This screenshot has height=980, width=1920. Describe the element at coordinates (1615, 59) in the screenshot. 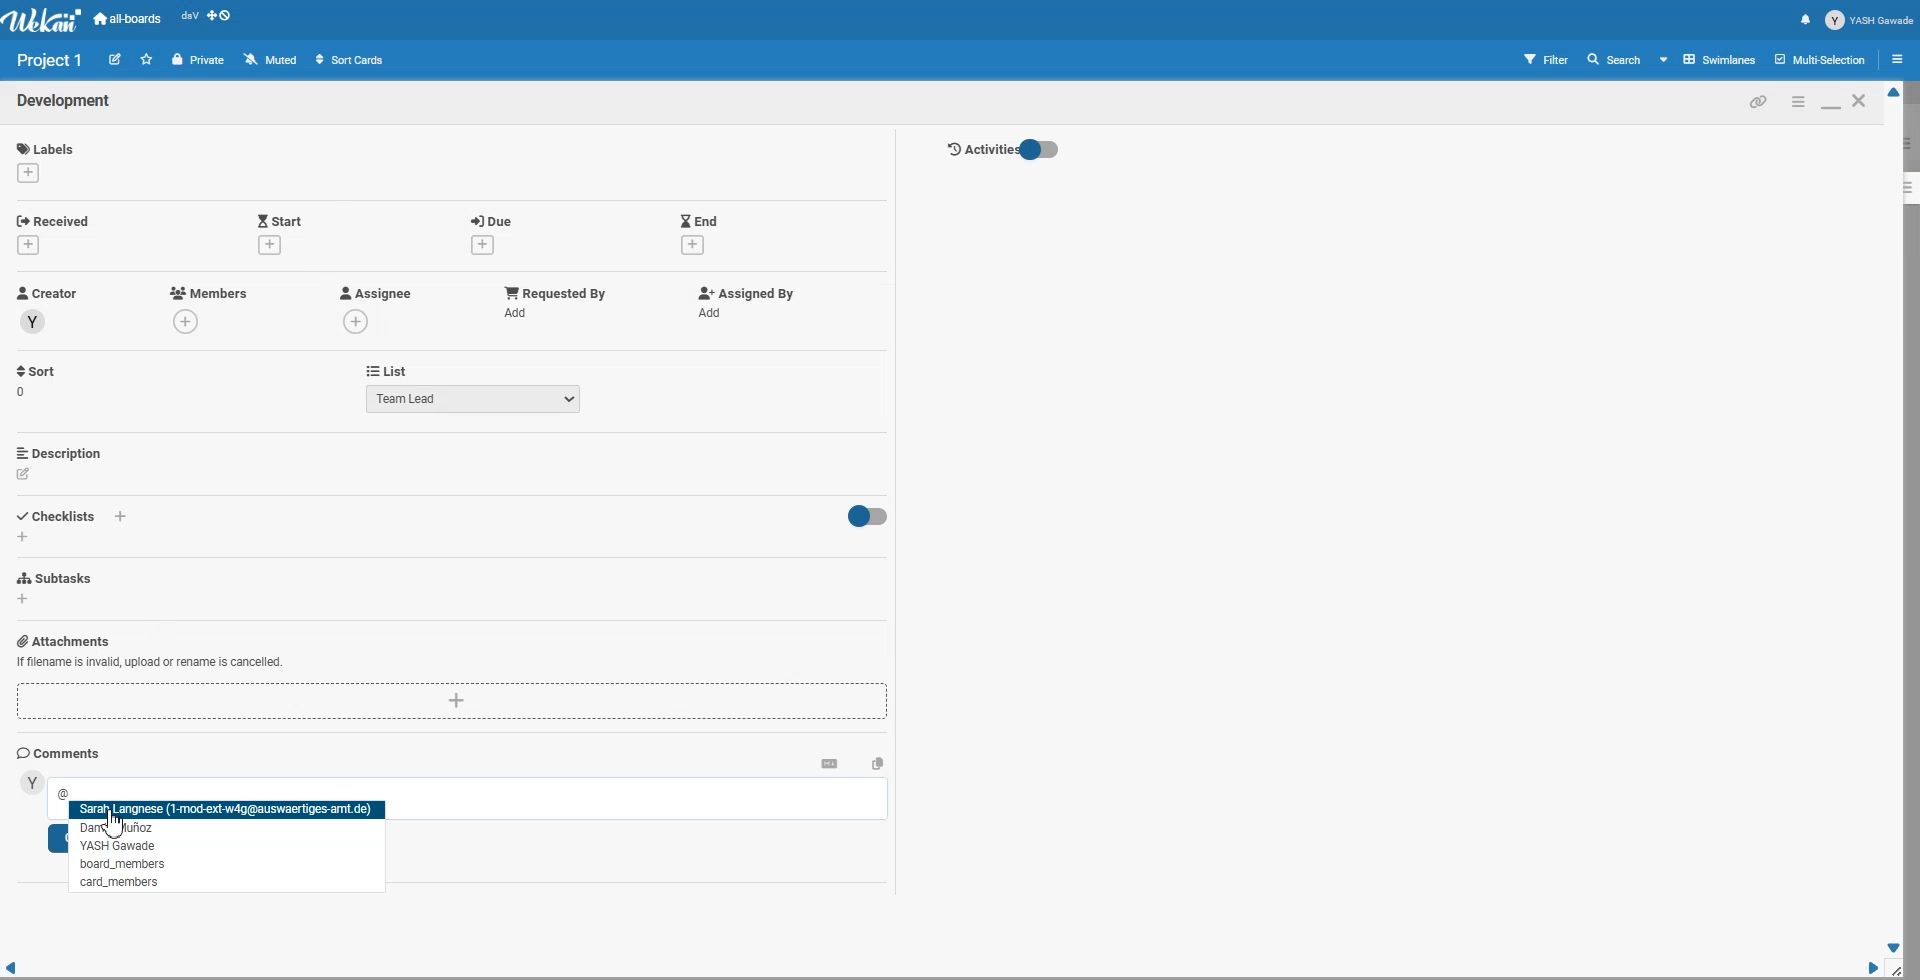

I see `Search` at that location.